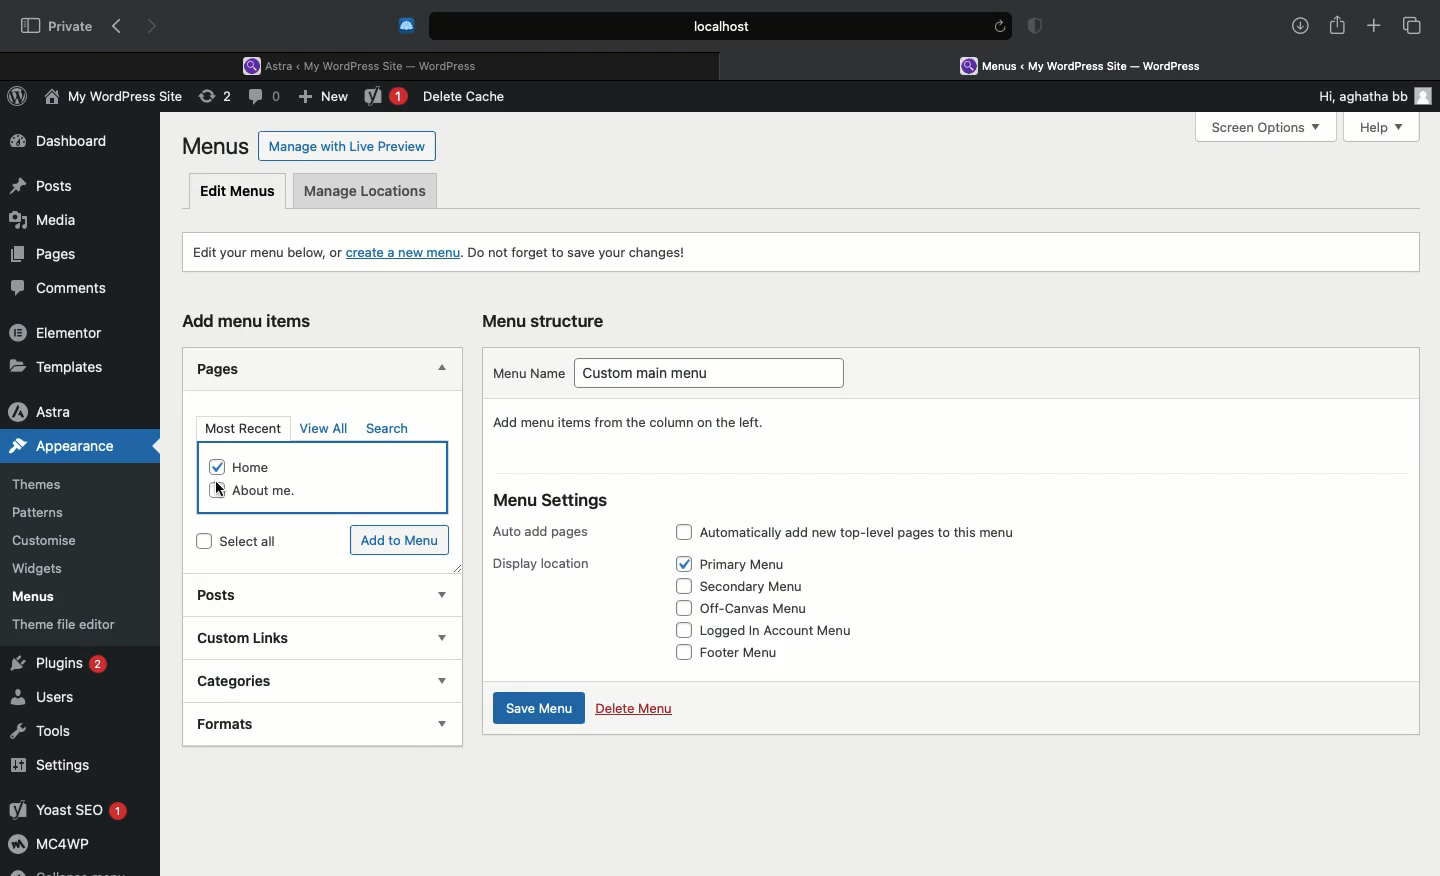 The height and width of the screenshot is (876, 1440). Describe the element at coordinates (679, 652) in the screenshot. I see `Check box` at that location.